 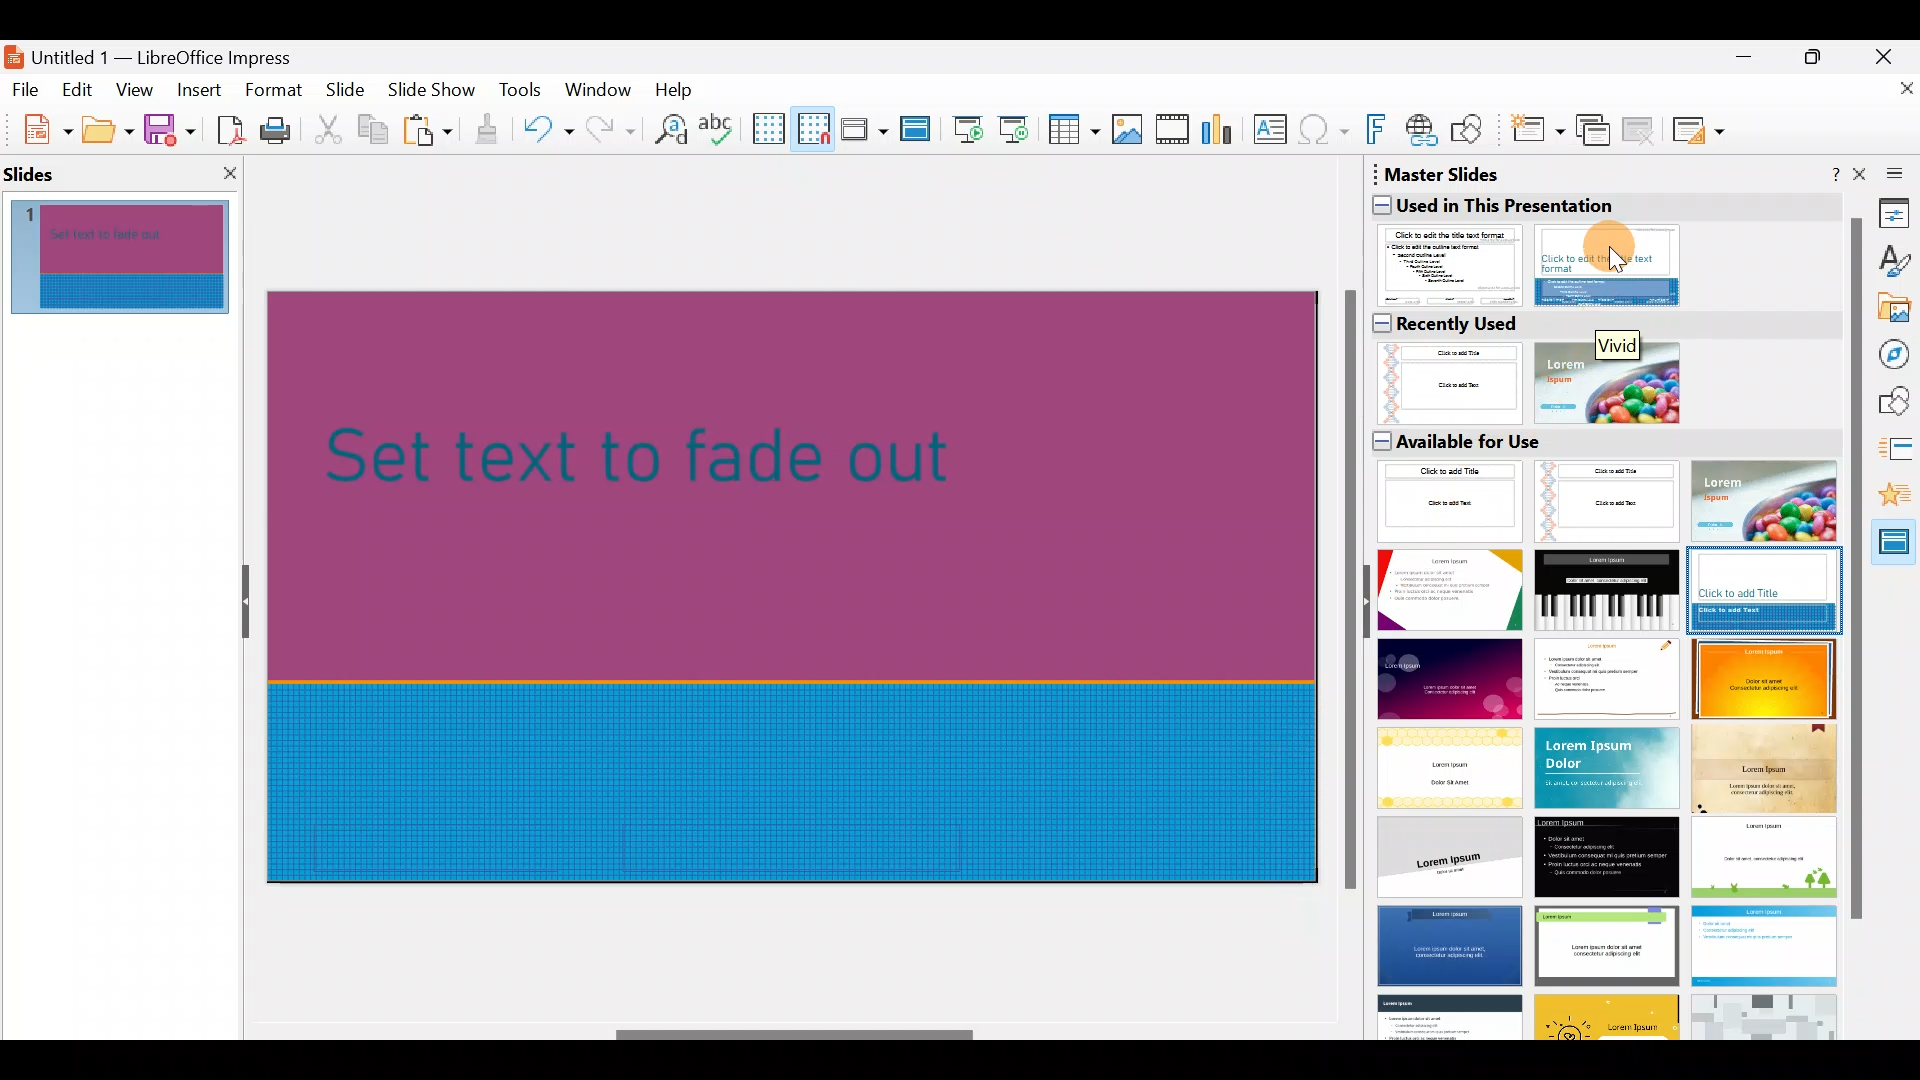 What do you see at coordinates (1897, 452) in the screenshot?
I see `Slide transition` at bounding box center [1897, 452].